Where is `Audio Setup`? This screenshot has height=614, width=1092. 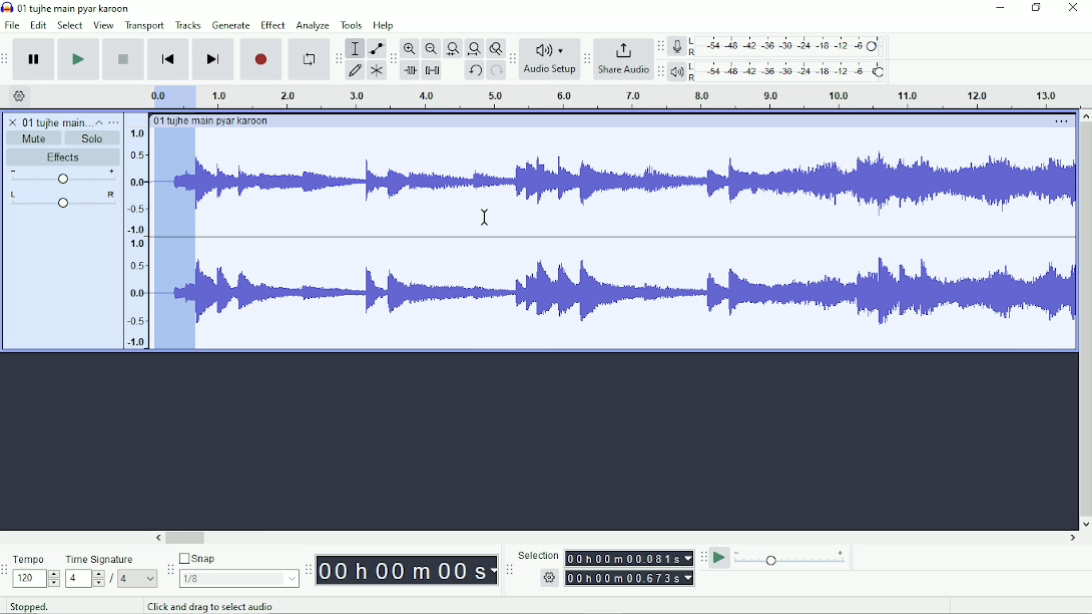 Audio Setup is located at coordinates (550, 72).